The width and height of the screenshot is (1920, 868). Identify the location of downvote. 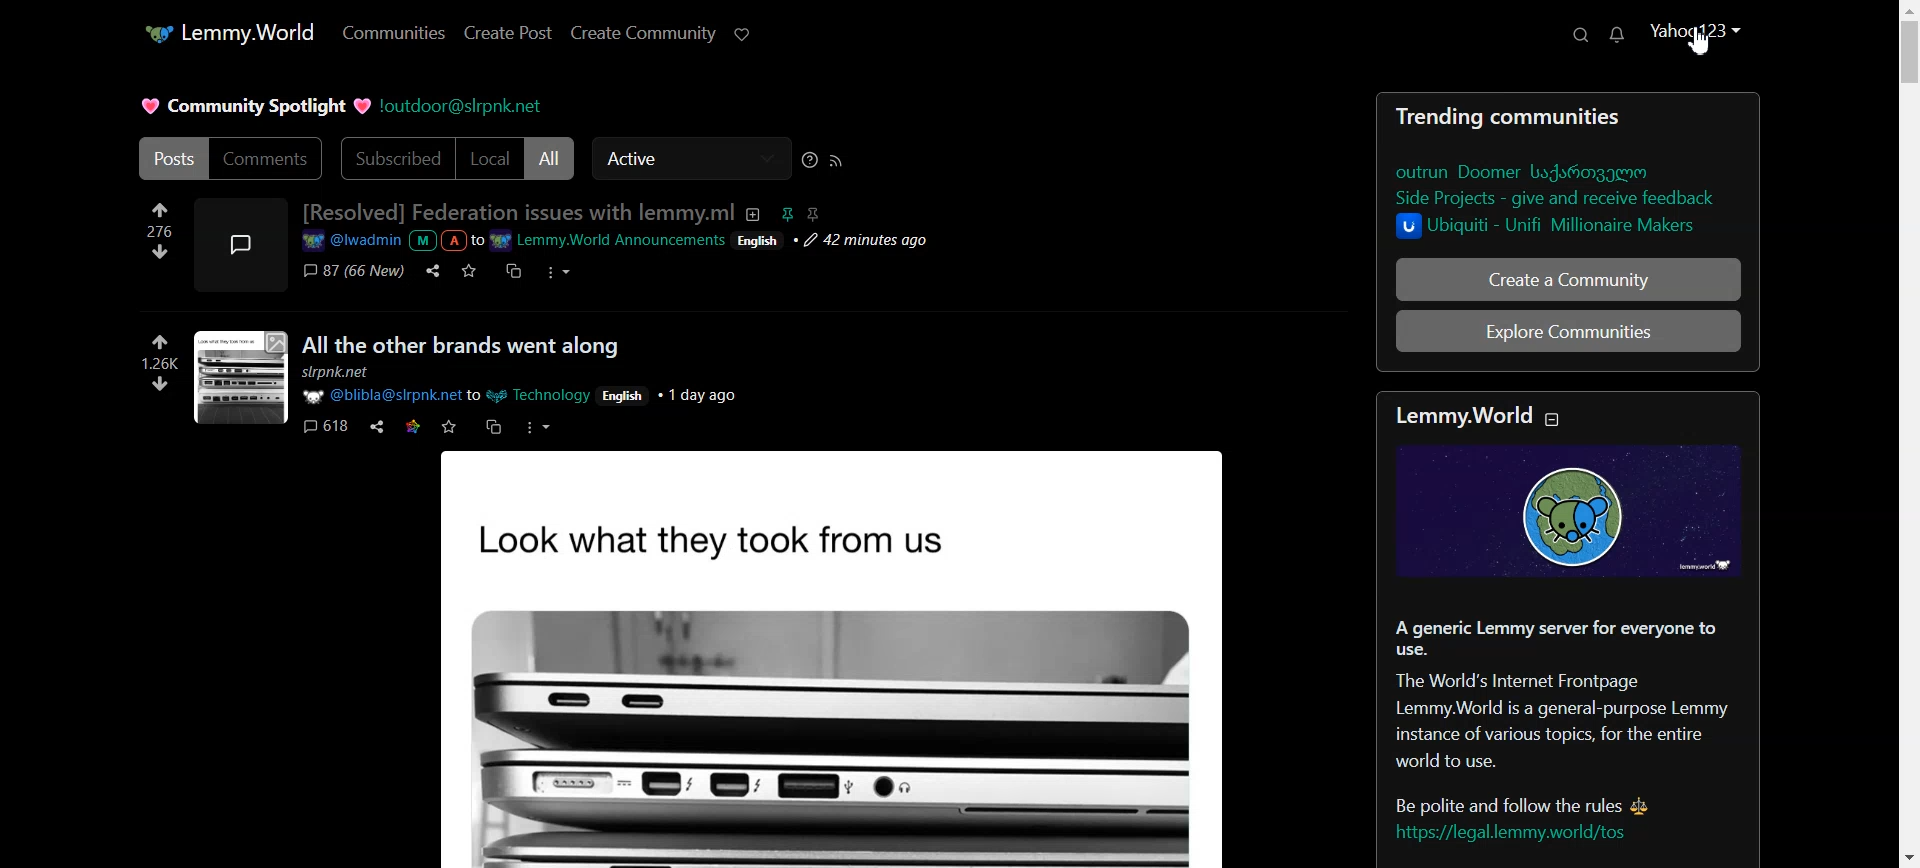
(158, 386).